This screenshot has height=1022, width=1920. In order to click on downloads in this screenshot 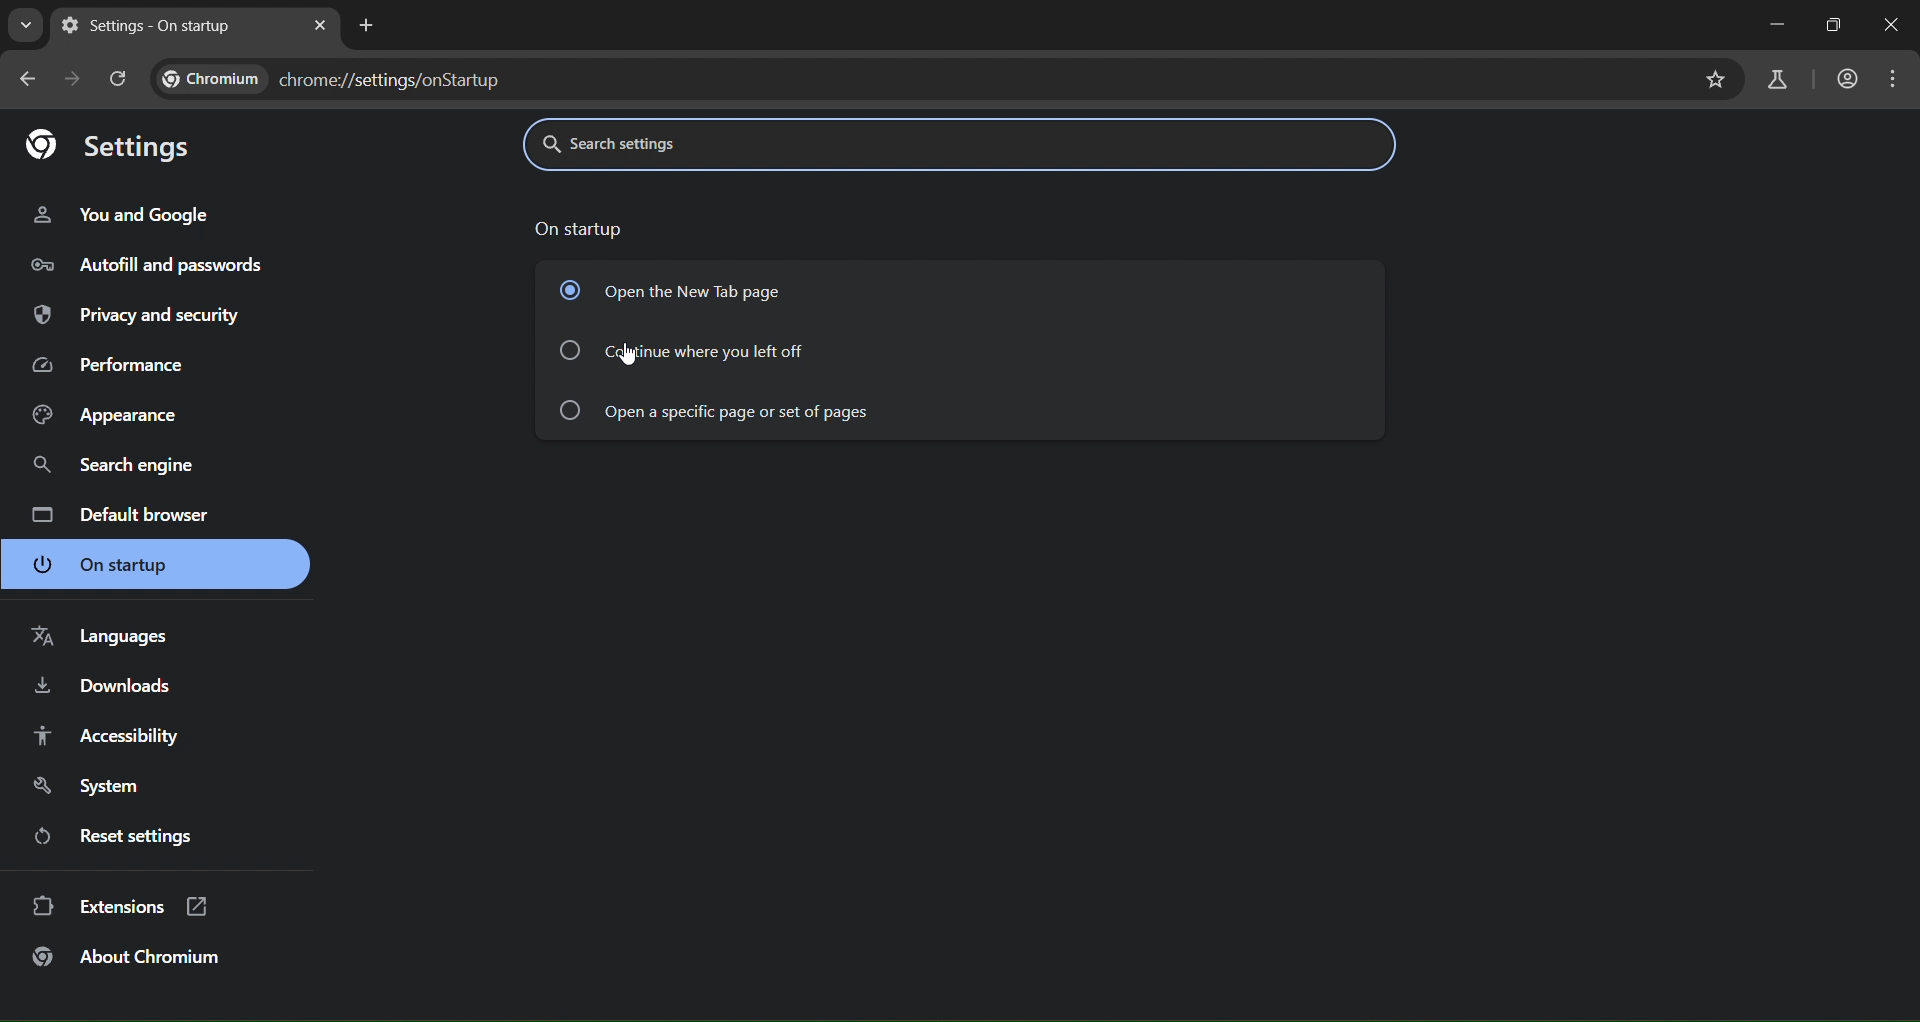, I will do `click(106, 685)`.